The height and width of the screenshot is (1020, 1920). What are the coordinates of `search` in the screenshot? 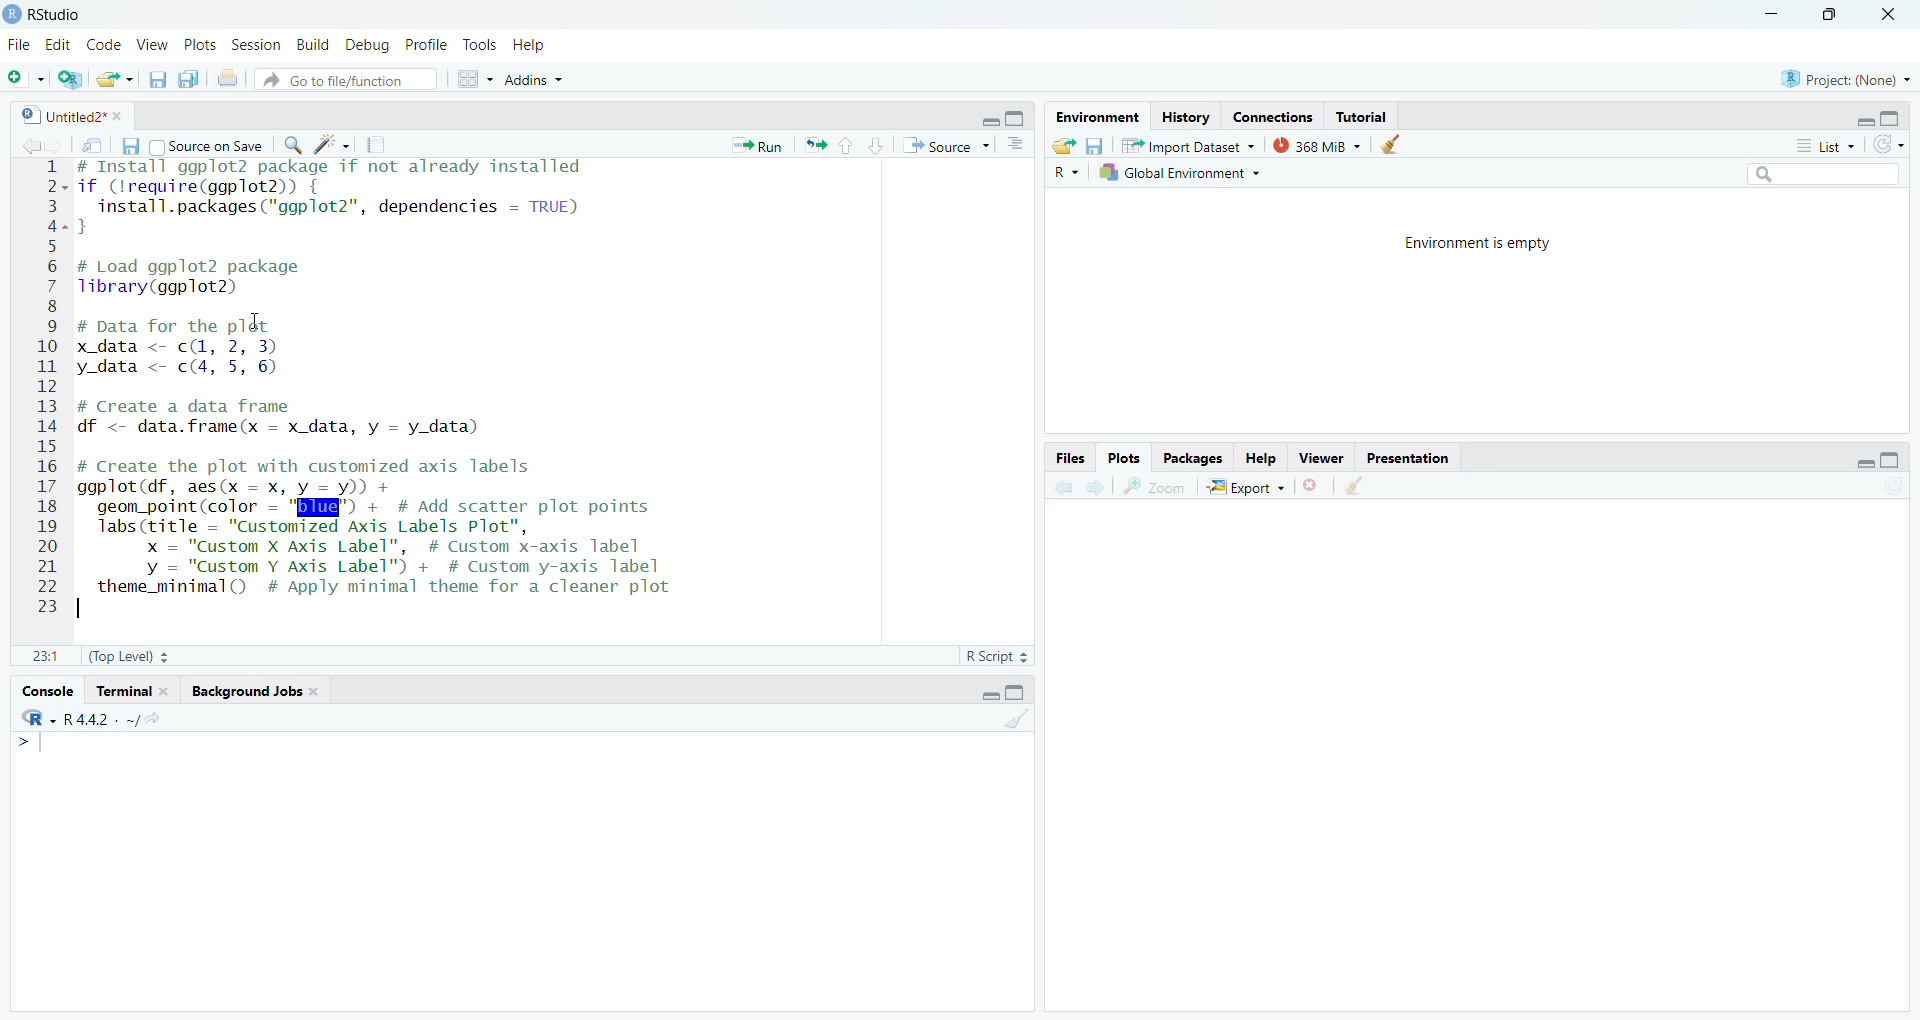 It's located at (297, 148).